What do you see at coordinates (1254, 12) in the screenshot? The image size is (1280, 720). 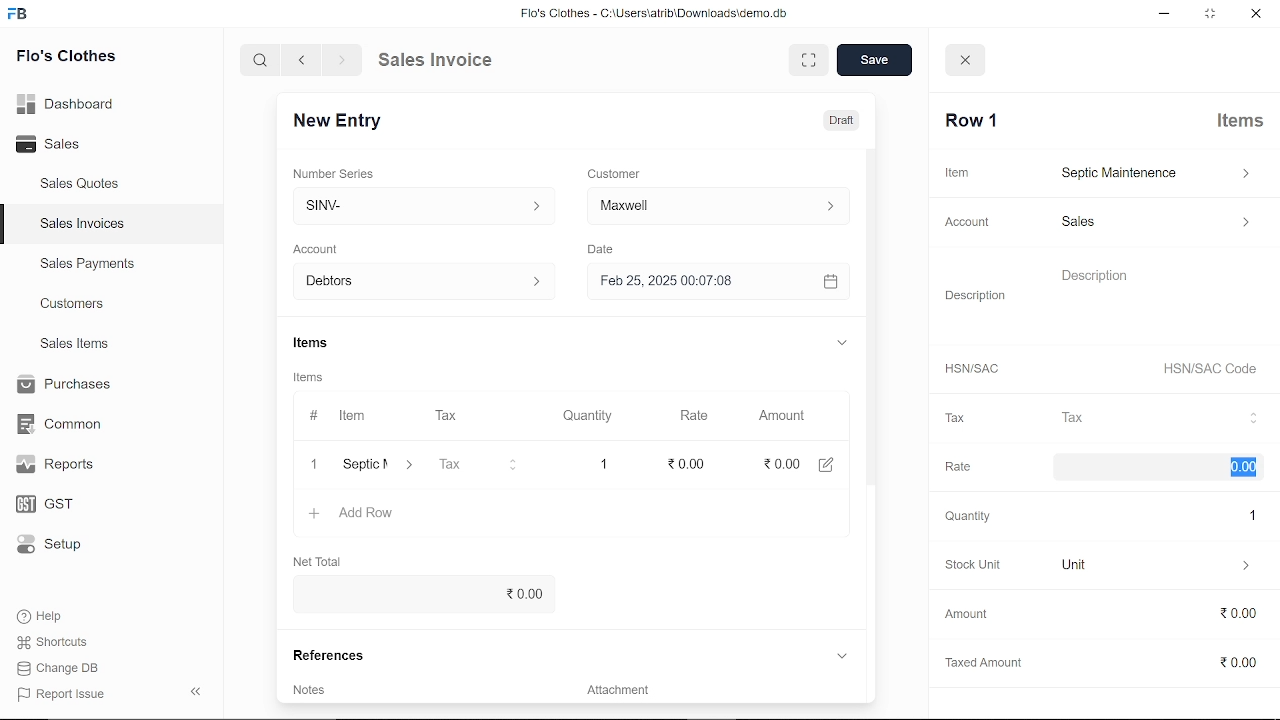 I see `close` at bounding box center [1254, 12].